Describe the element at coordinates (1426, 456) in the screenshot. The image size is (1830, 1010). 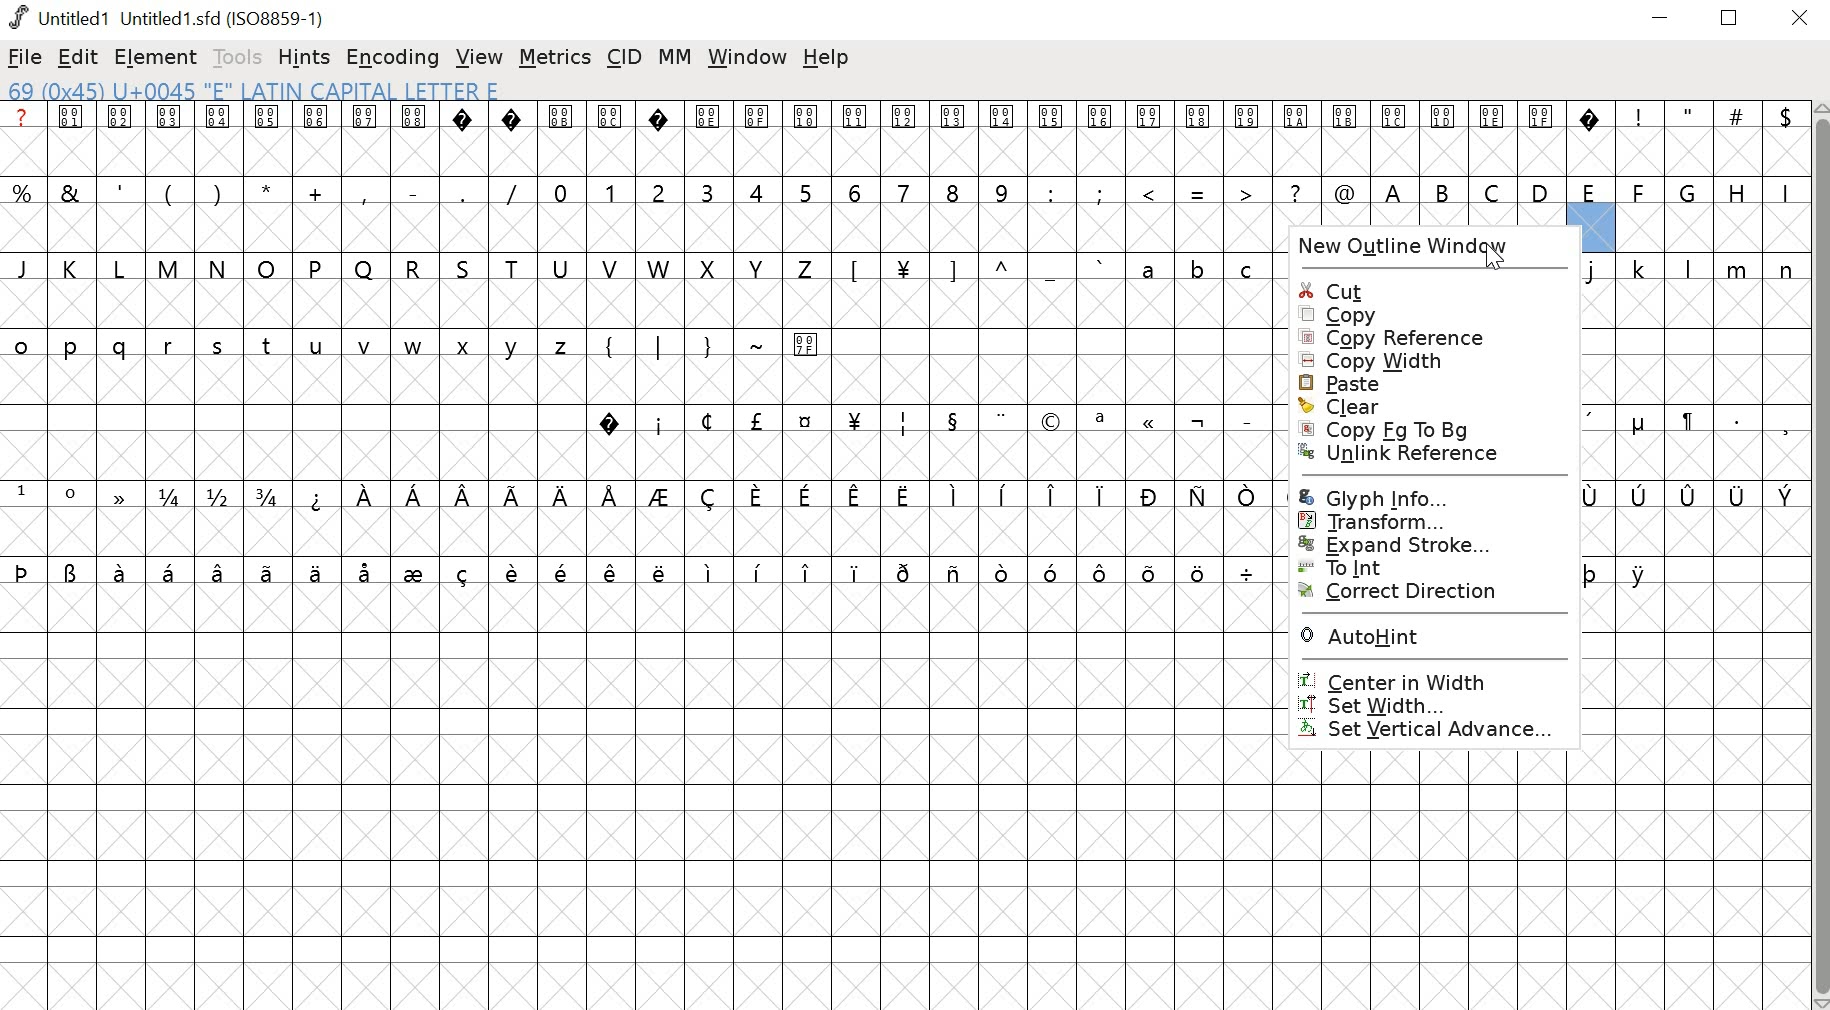
I see `UNLINK REFERENCE` at that location.